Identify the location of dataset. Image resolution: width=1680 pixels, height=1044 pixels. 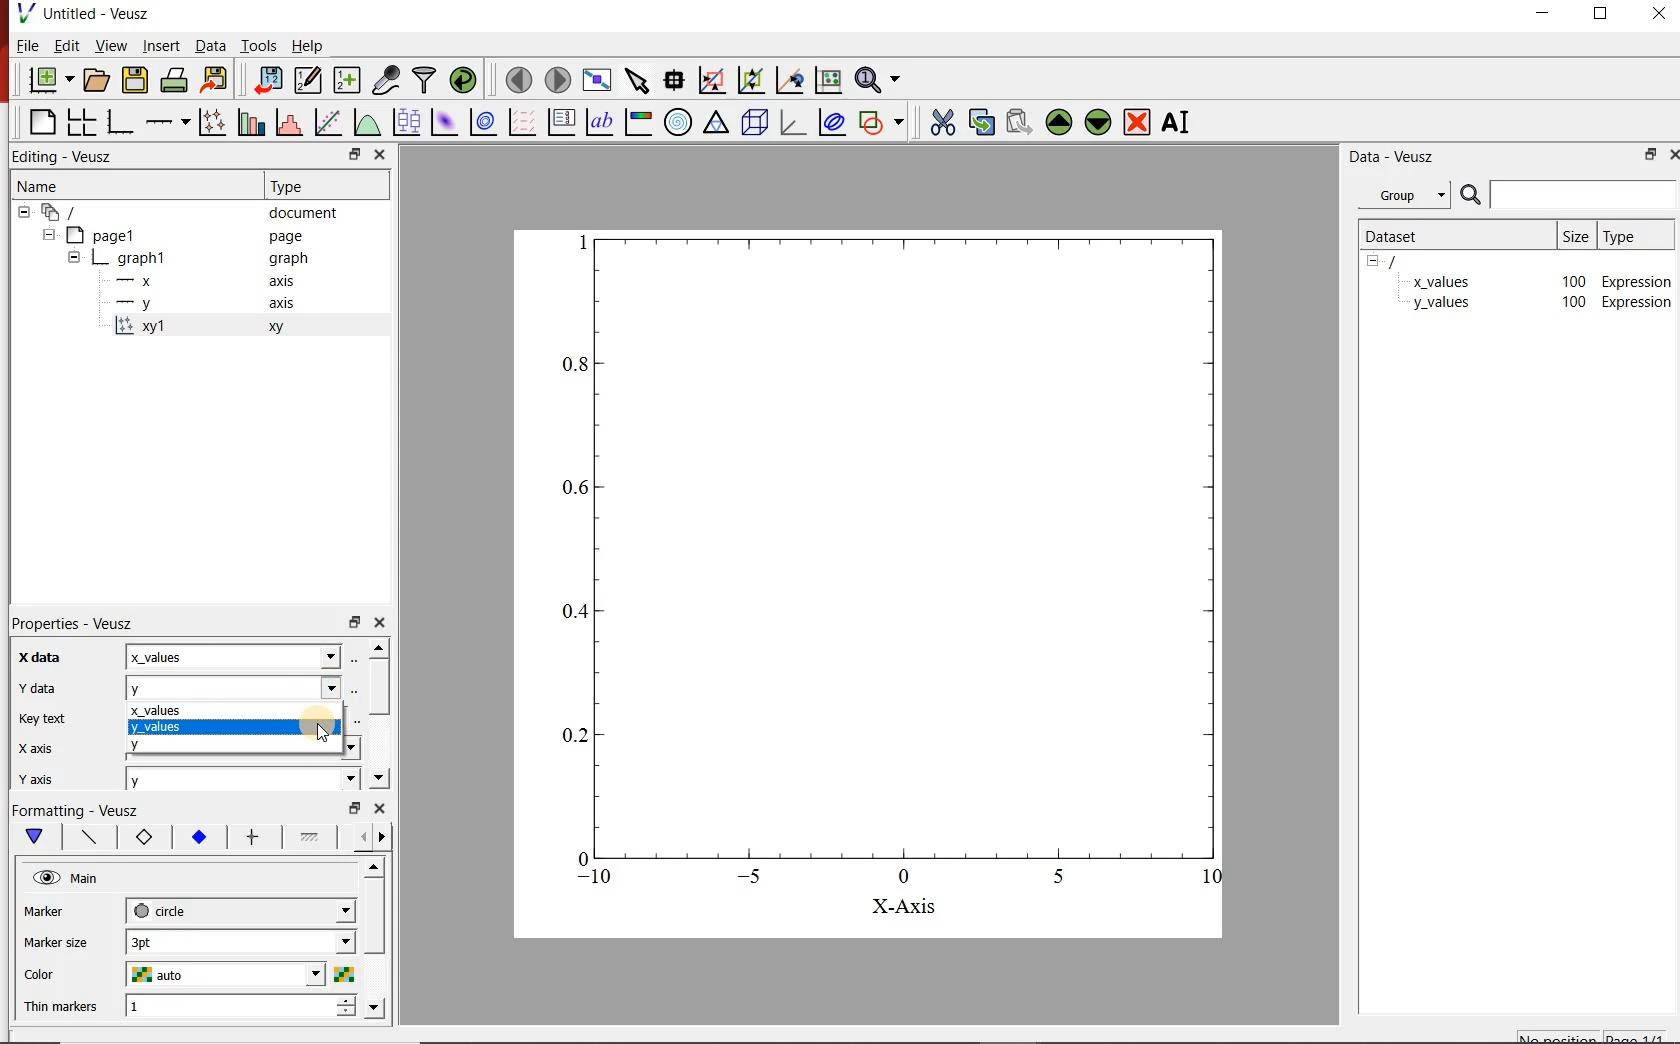
(1407, 236).